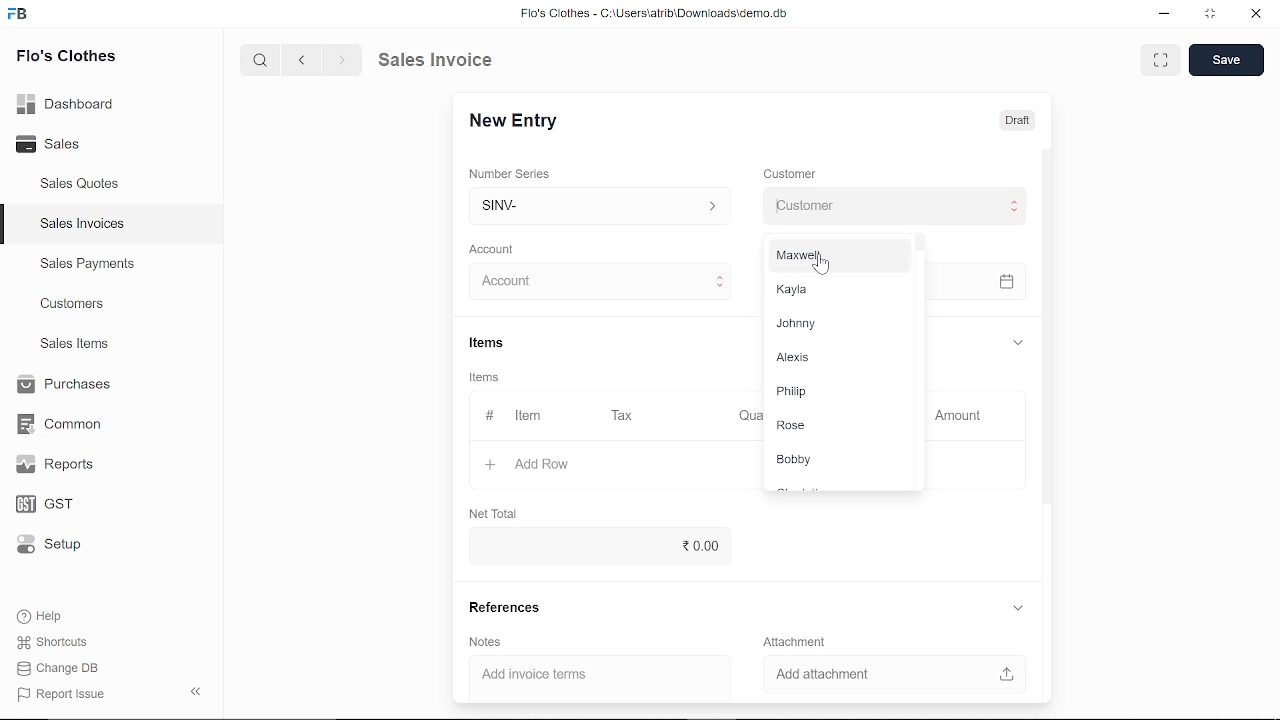  What do you see at coordinates (1006, 282) in the screenshot?
I see `open calender` at bounding box center [1006, 282].